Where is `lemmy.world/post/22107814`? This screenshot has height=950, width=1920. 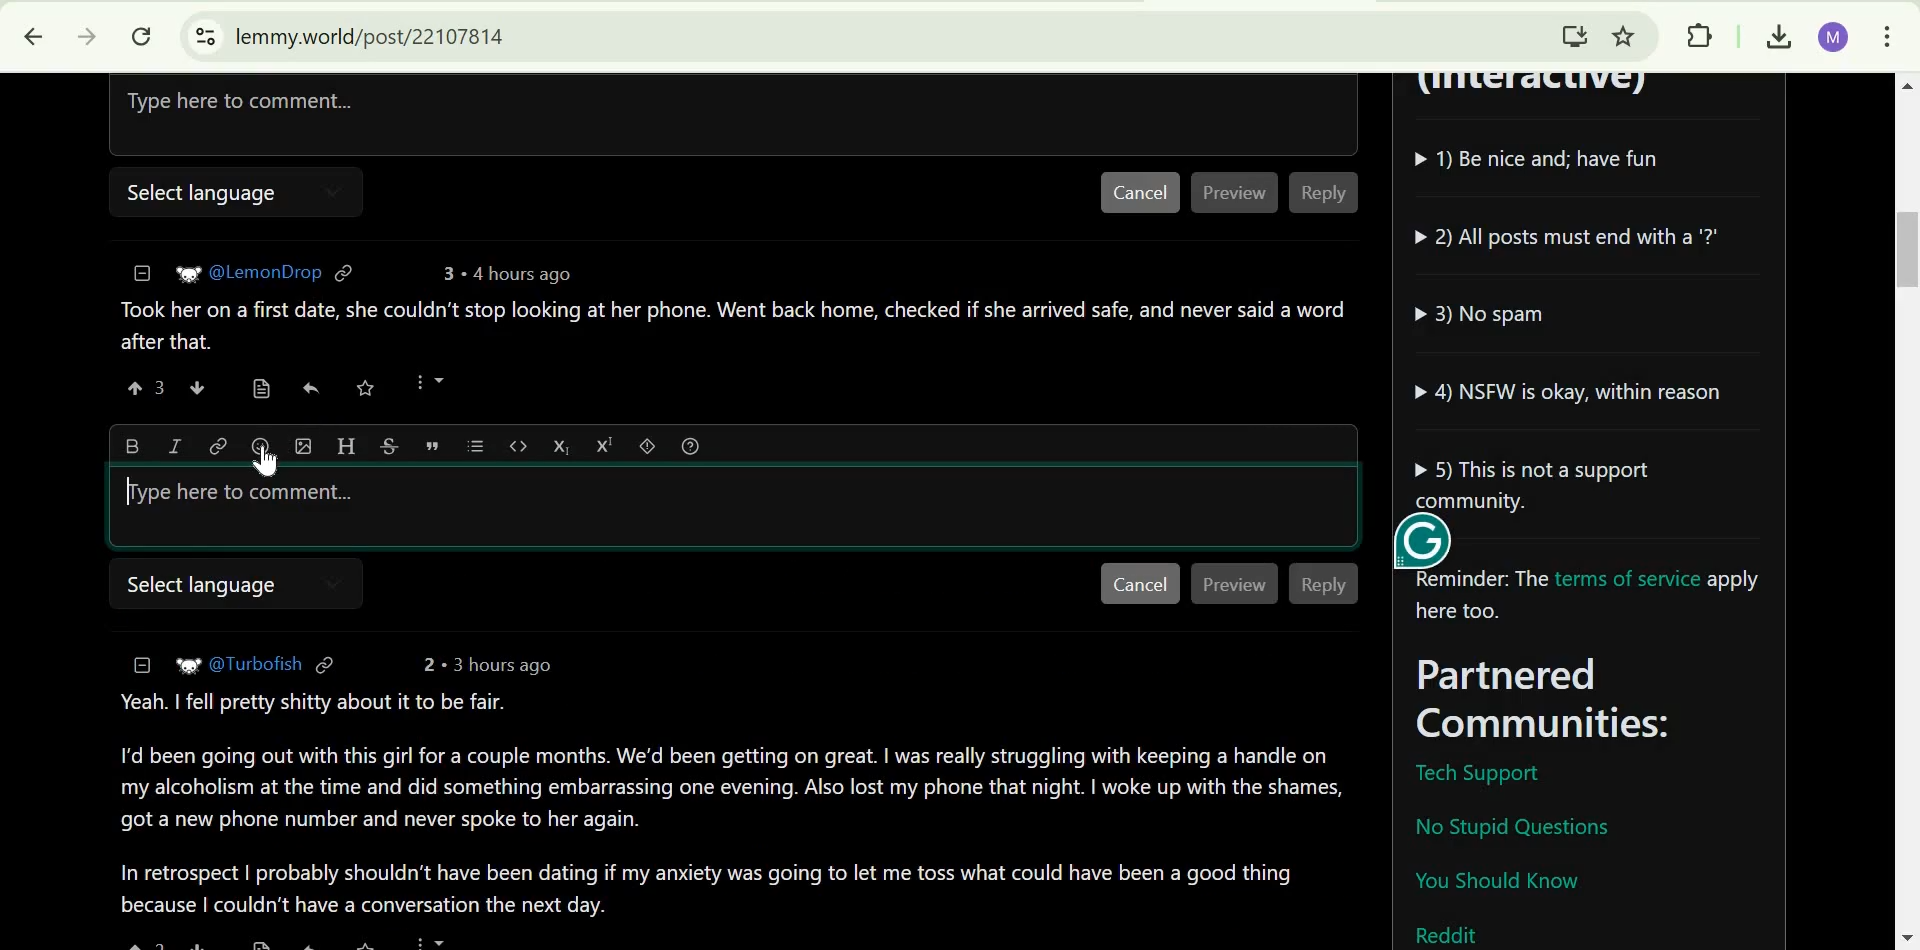 lemmy.world/post/22107814 is located at coordinates (370, 35).